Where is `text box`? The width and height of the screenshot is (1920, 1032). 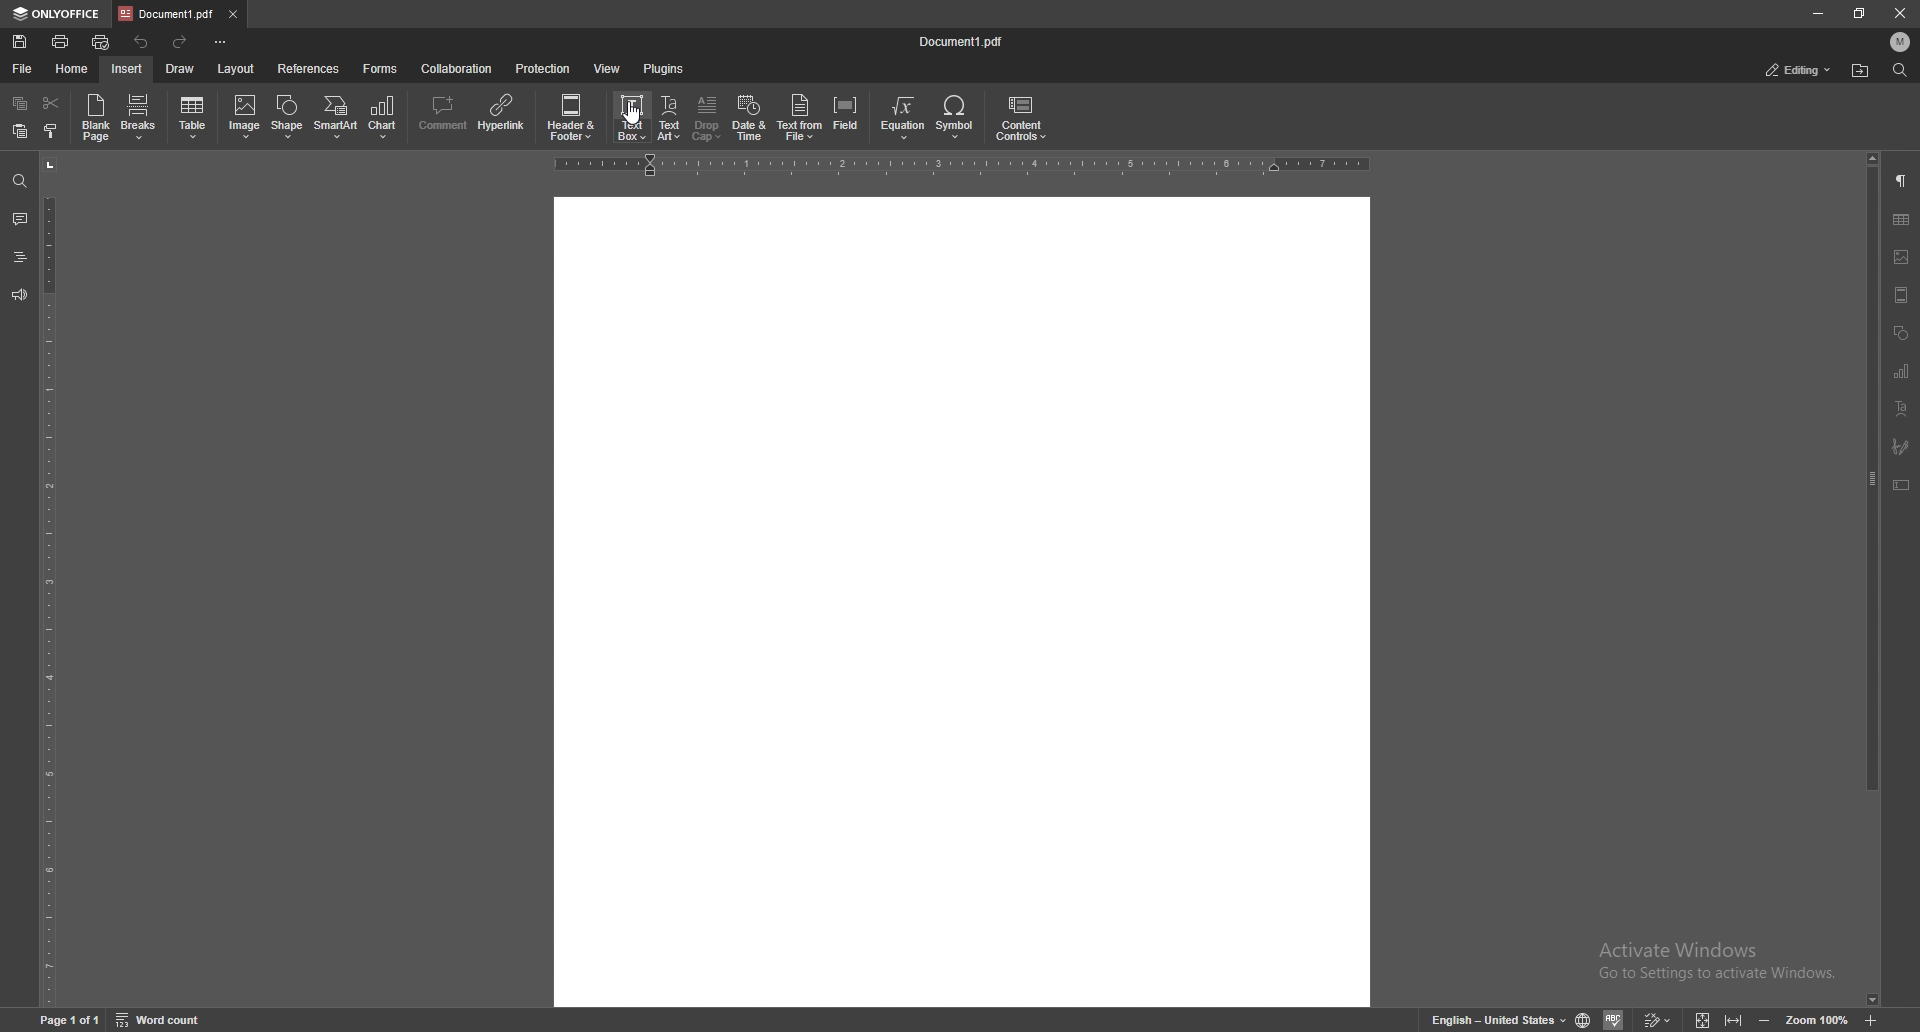 text box is located at coordinates (633, 116).